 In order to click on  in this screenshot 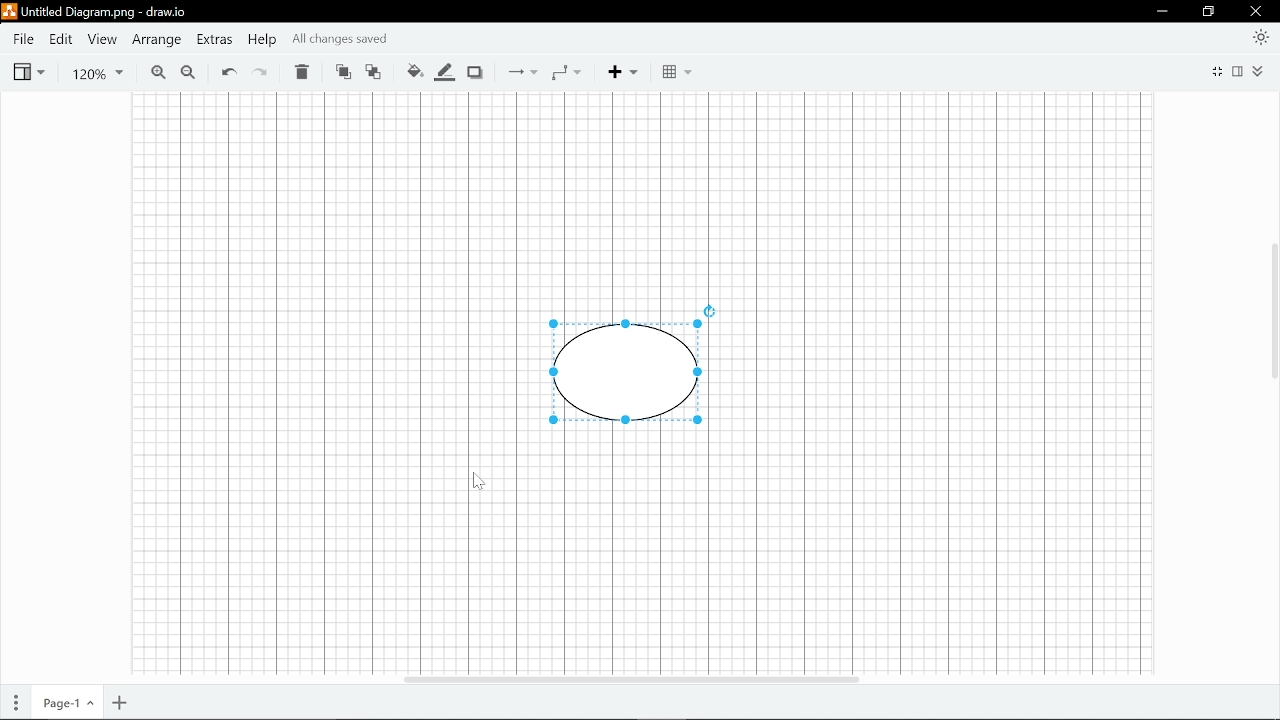, I will do `click(60, 40)`.